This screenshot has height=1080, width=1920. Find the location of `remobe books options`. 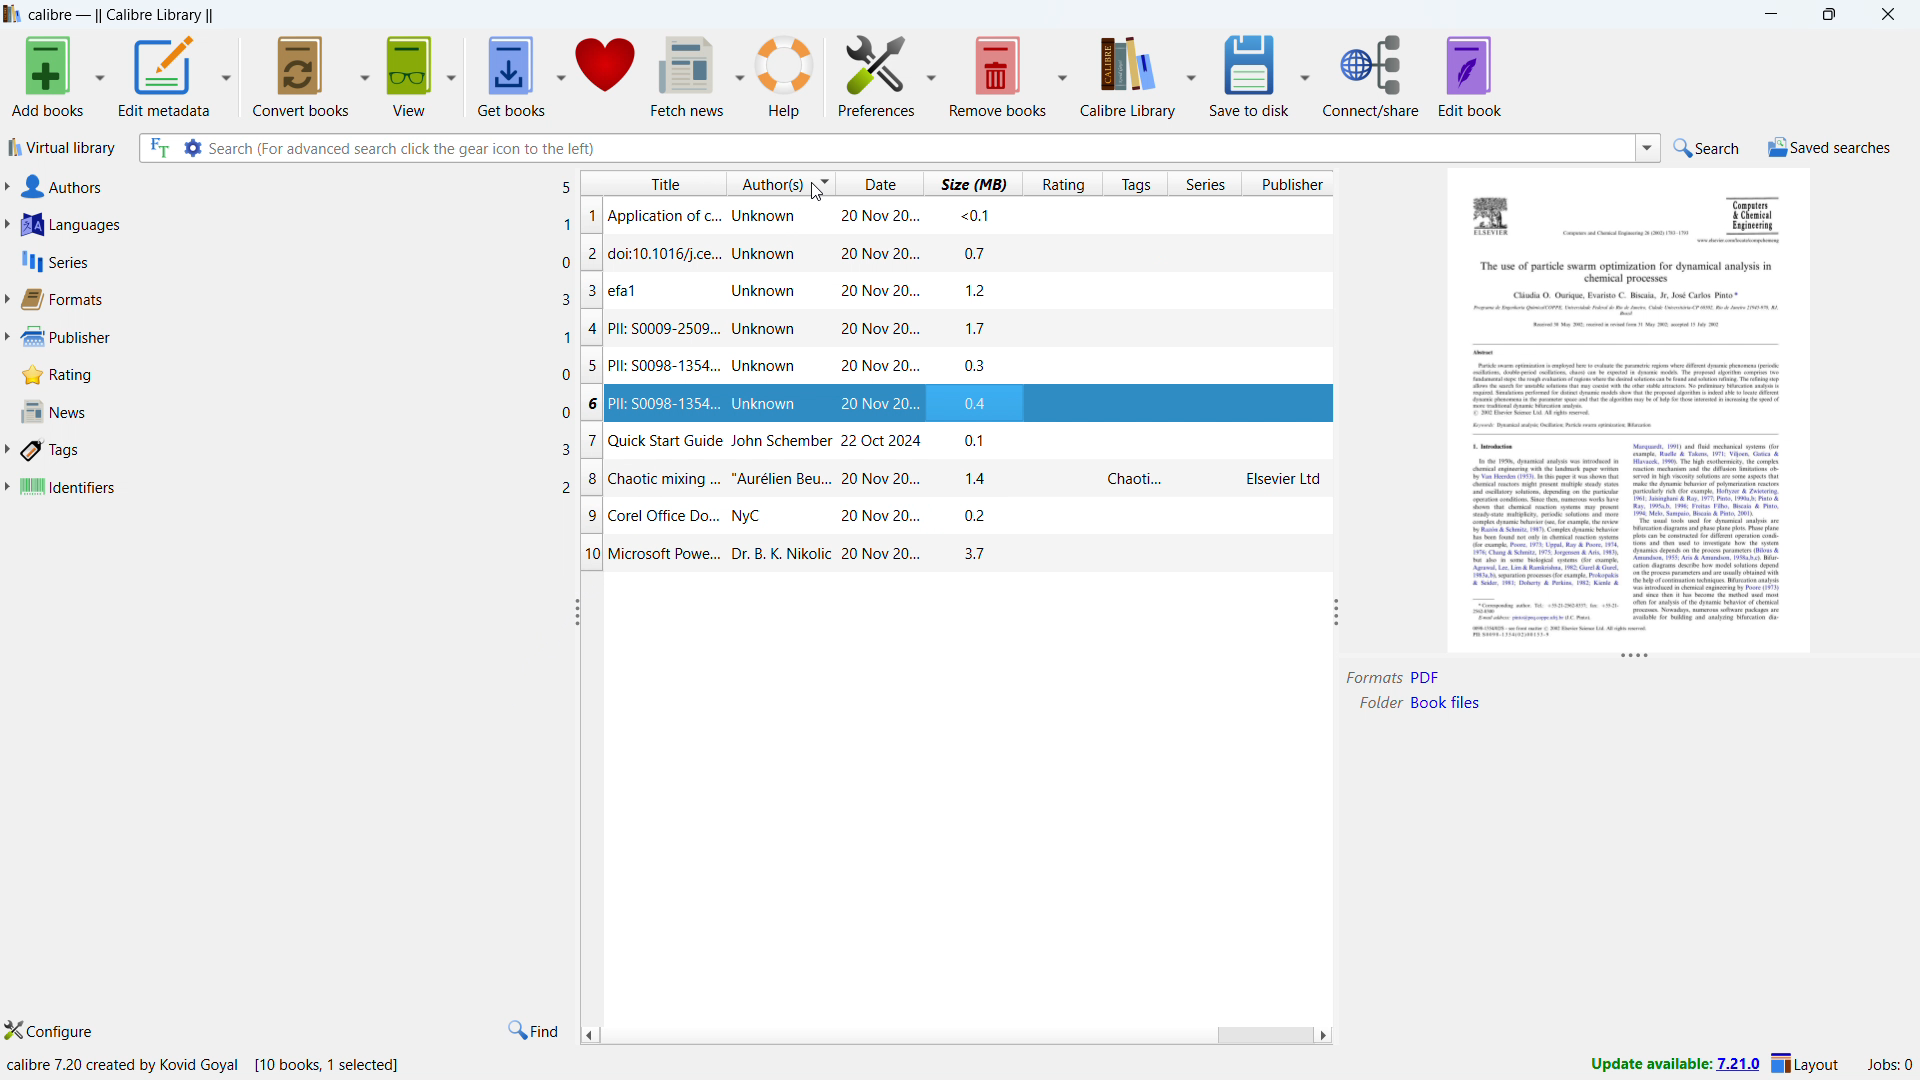

remobe books options is located at coordinates (1061, 73).